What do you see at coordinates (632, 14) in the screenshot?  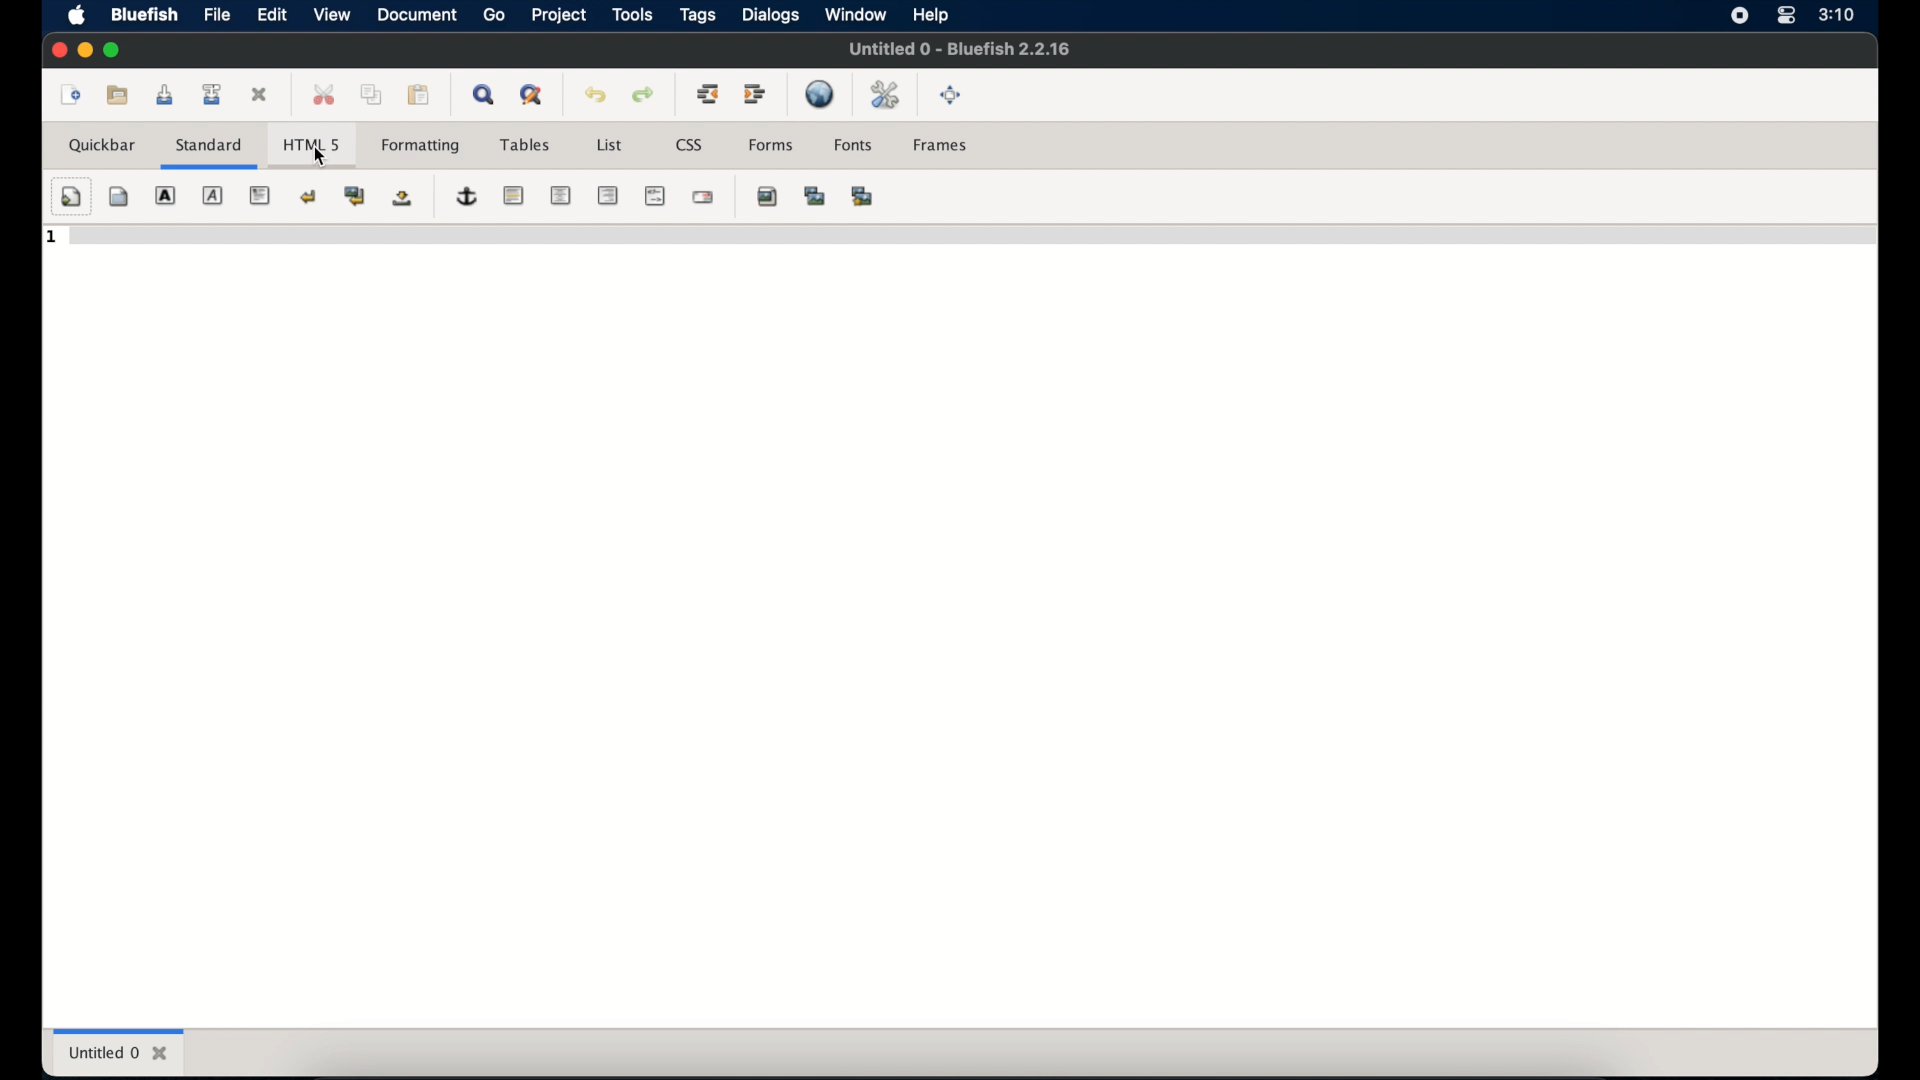 I see `tools` at bounding box center [632, 14].